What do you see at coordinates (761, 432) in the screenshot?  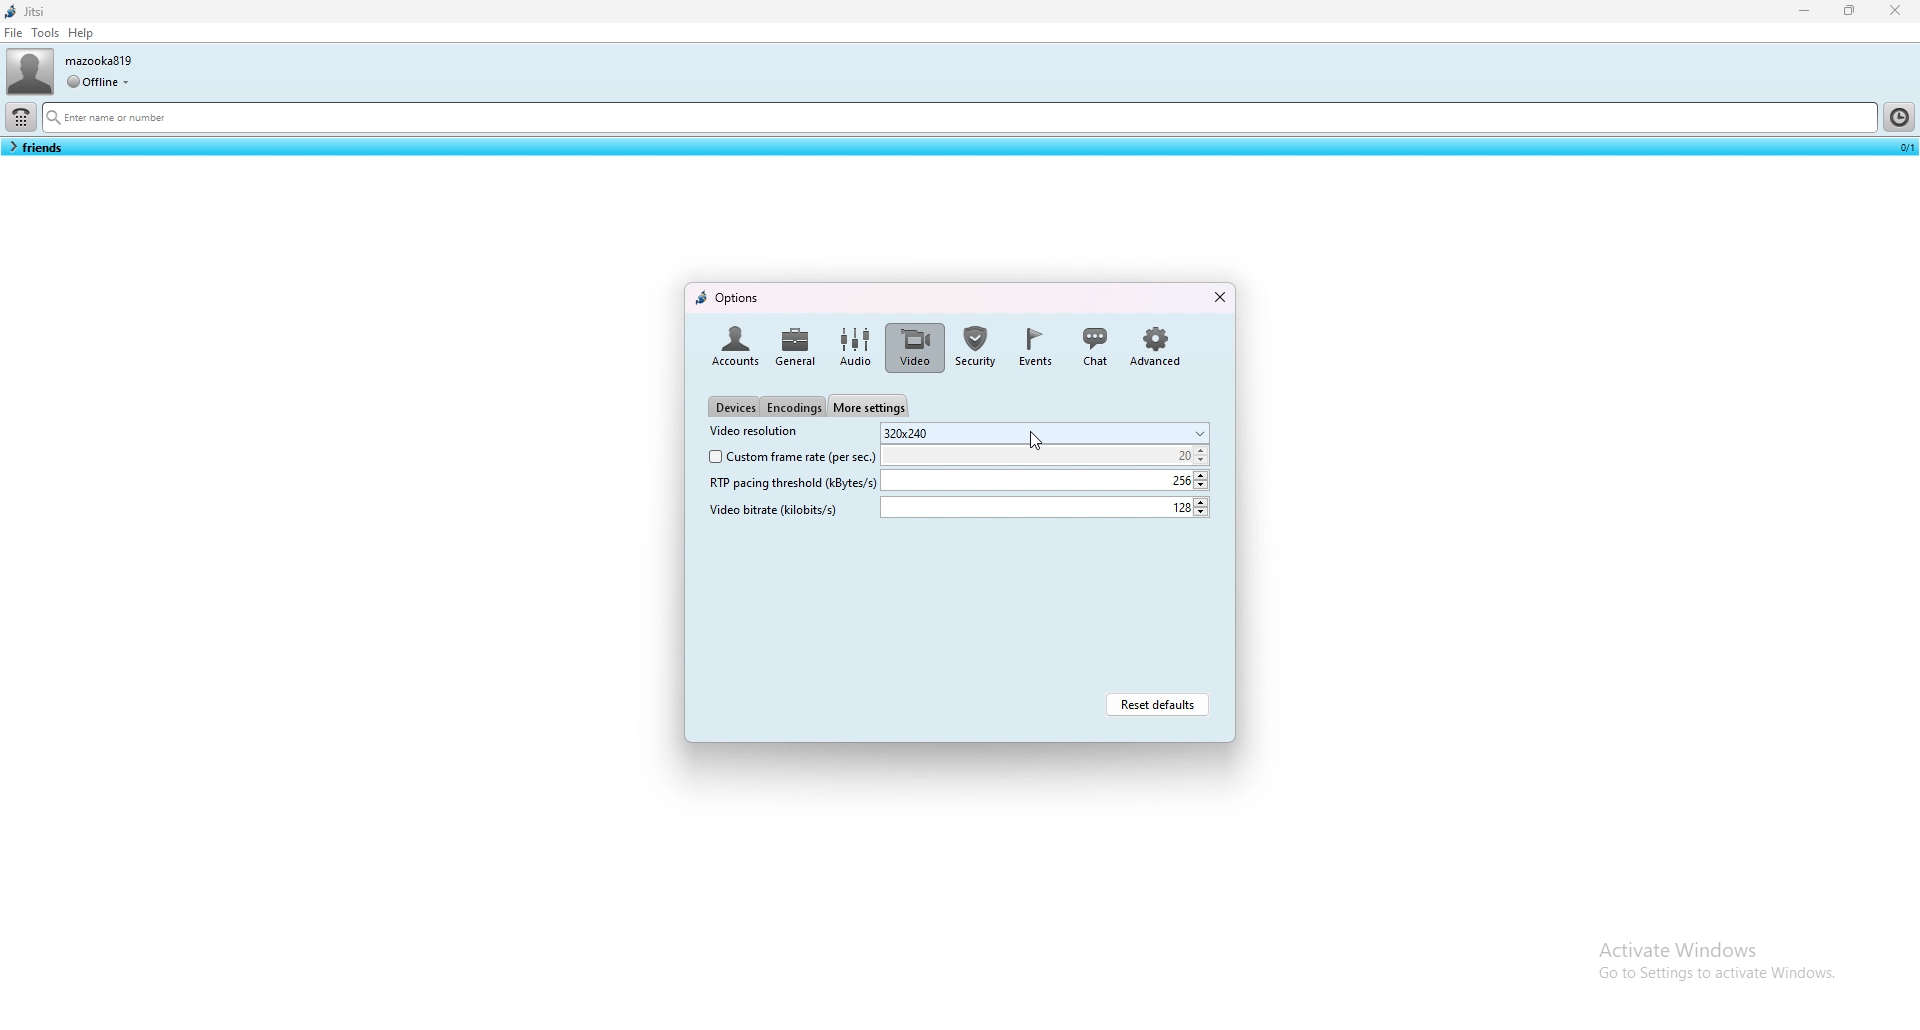 I see `video resolution` at bounding box center [761, 432].